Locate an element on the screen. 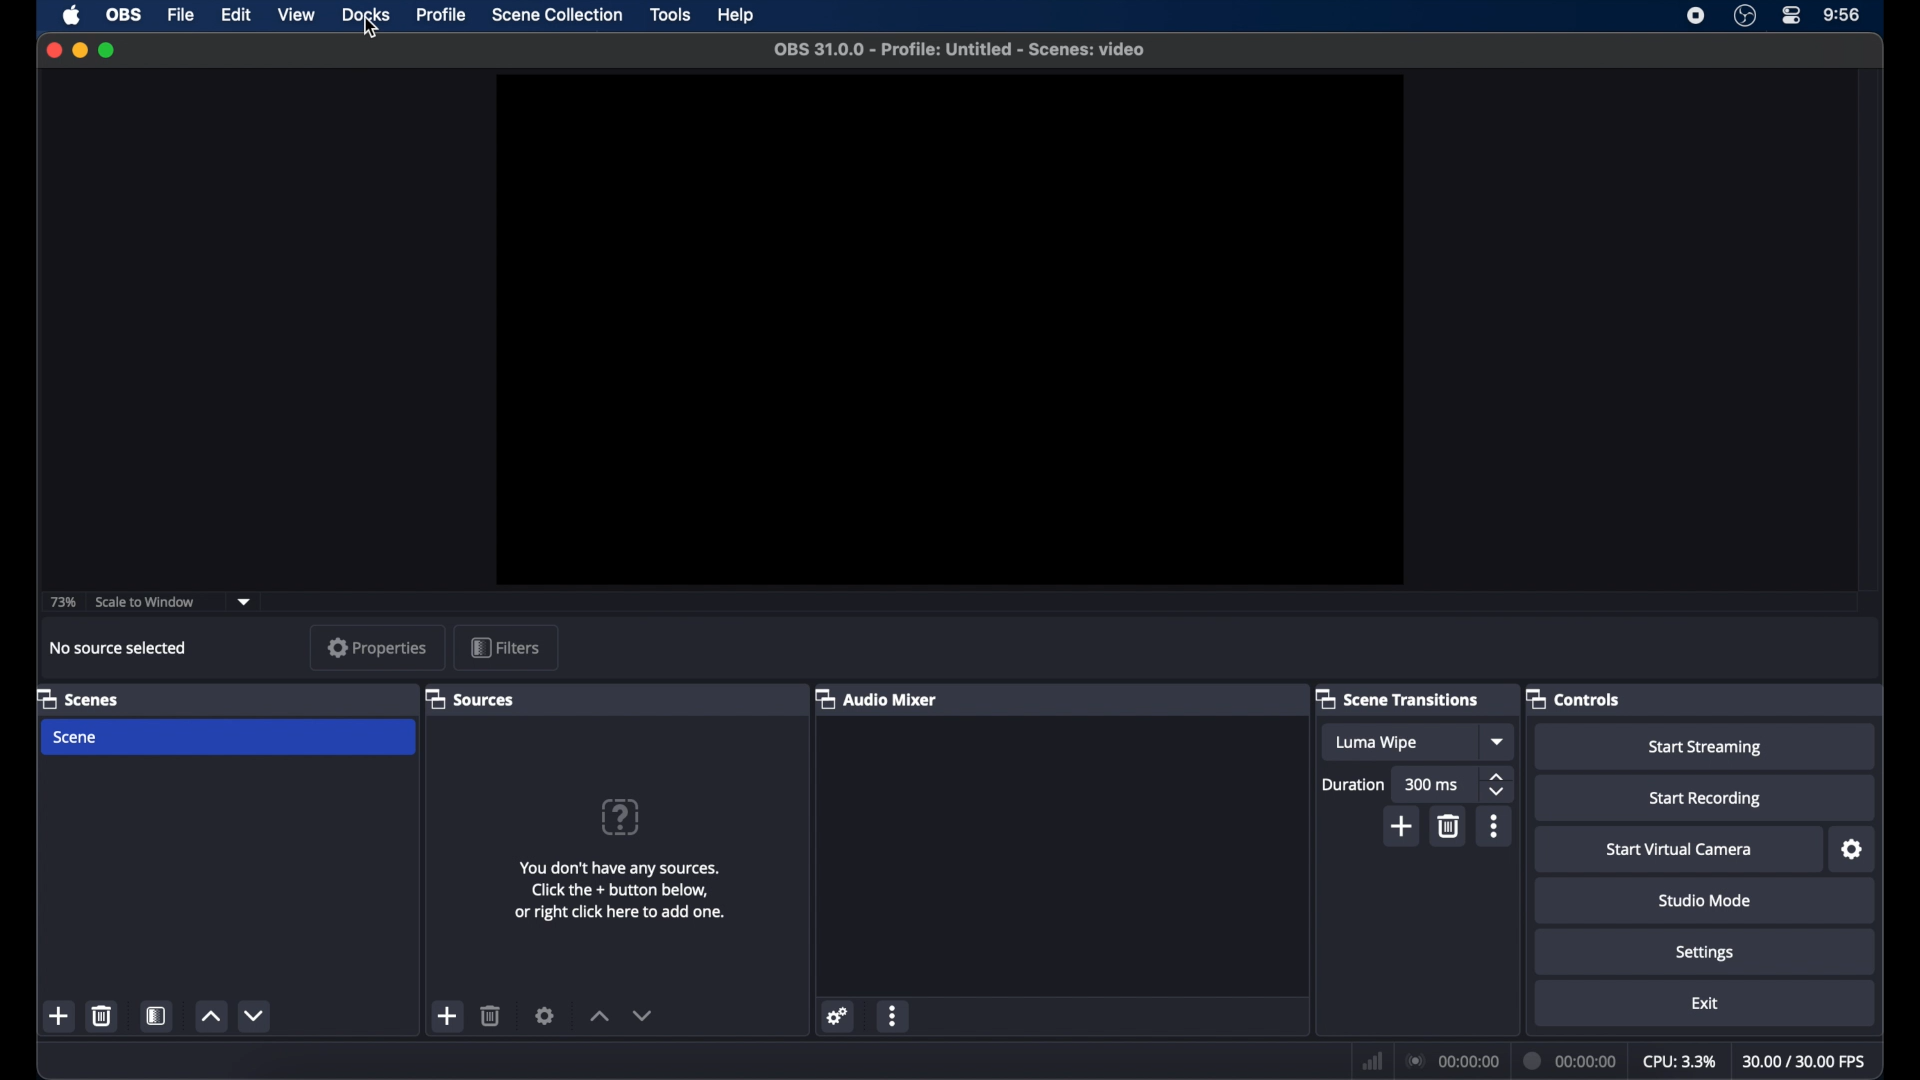  maximize is located at coordinates (106, 50).